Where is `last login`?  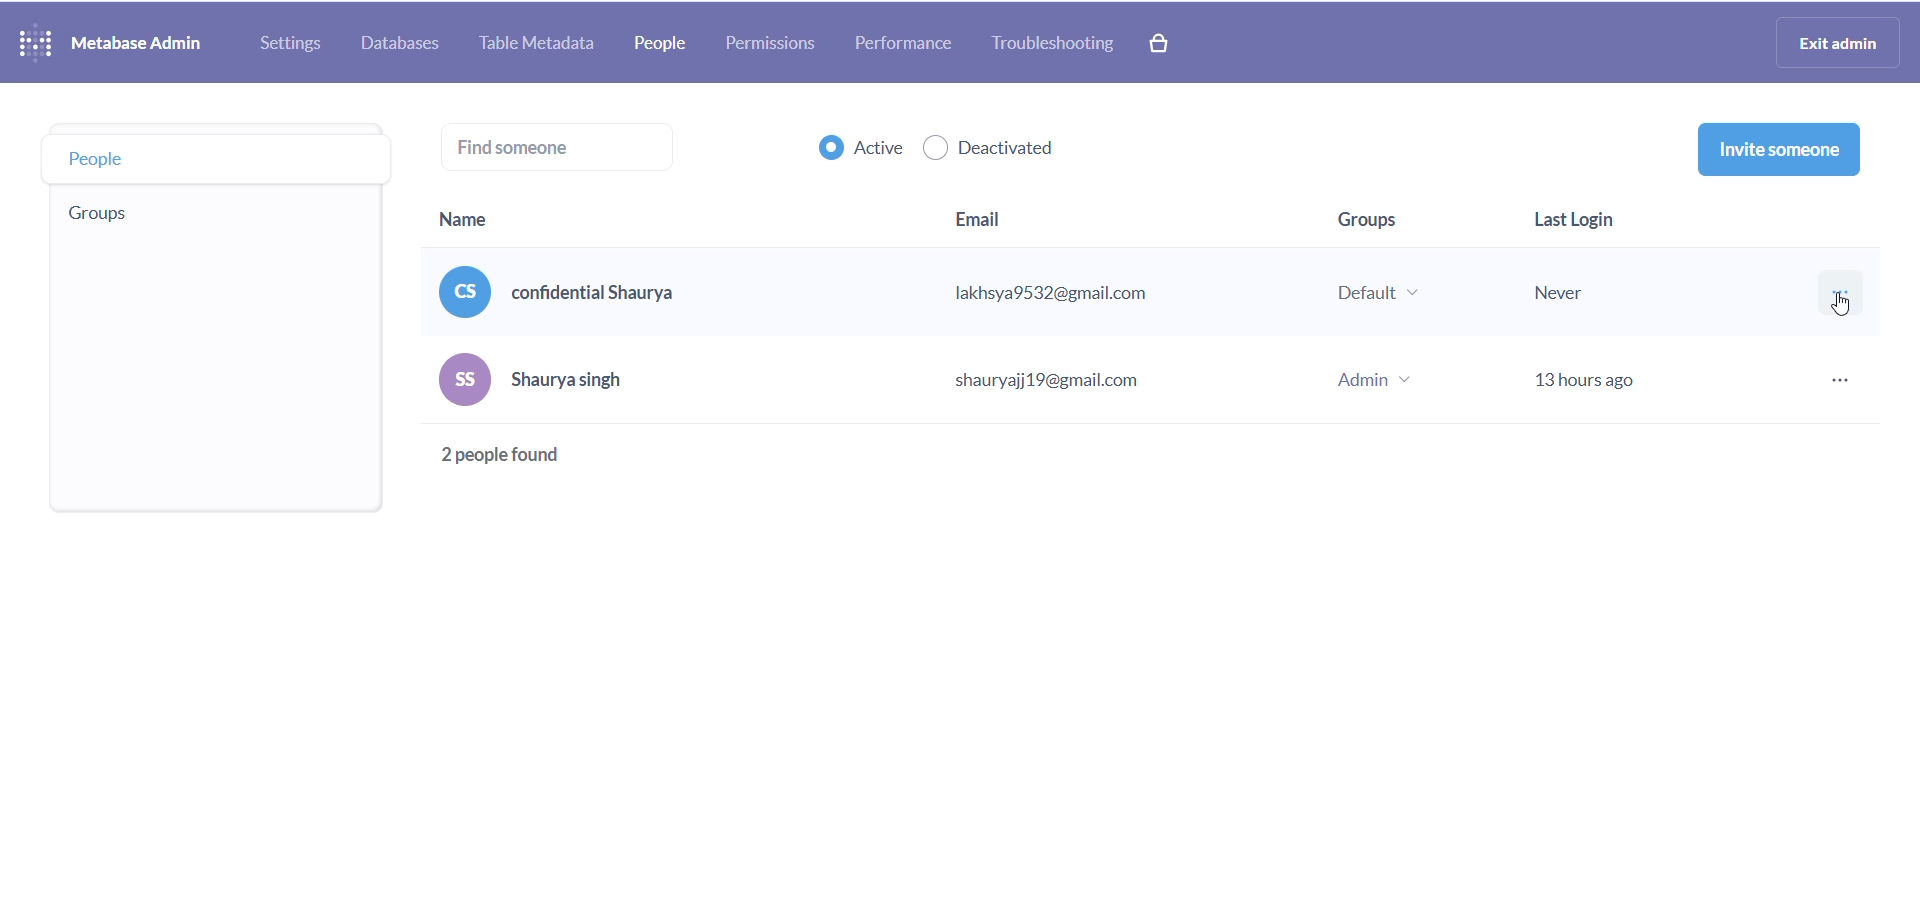
last login is located at coordinates (1604, 222).